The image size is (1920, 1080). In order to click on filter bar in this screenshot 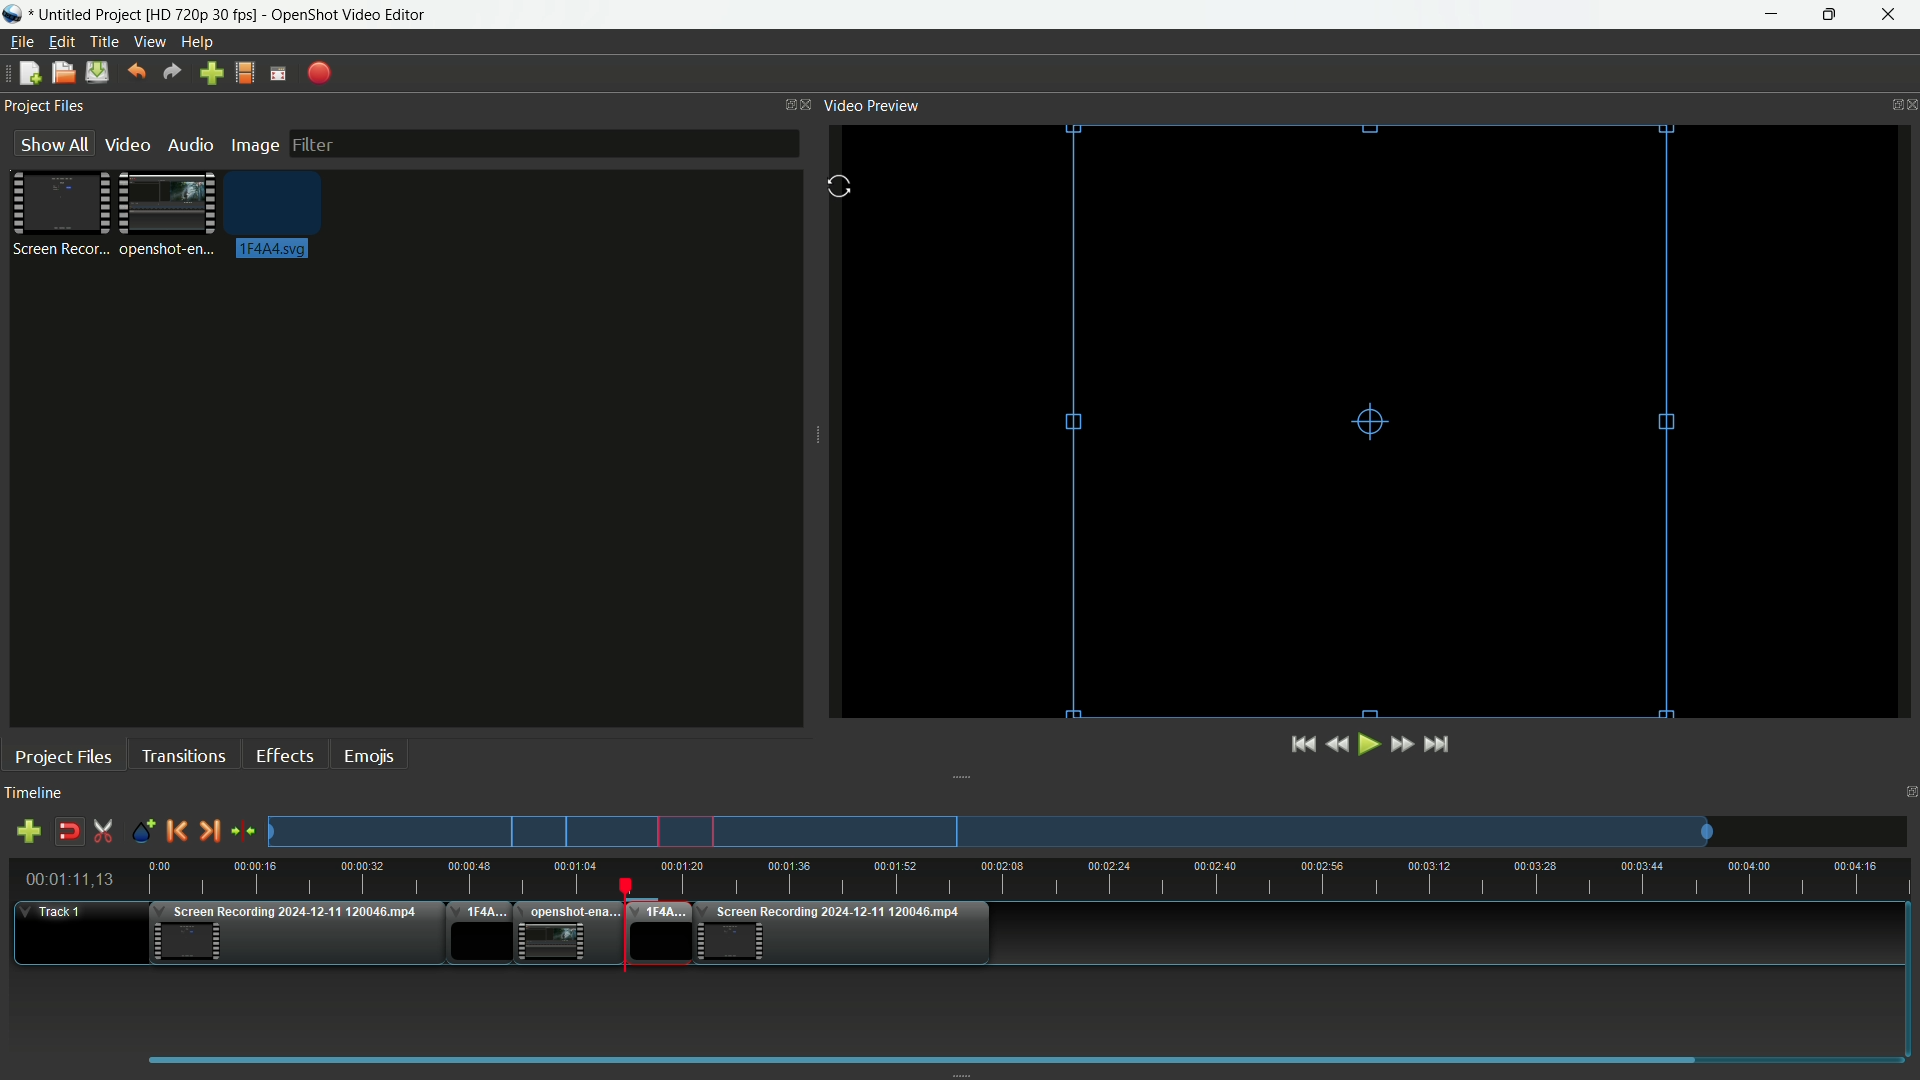, I will do `click(542, 141)`.